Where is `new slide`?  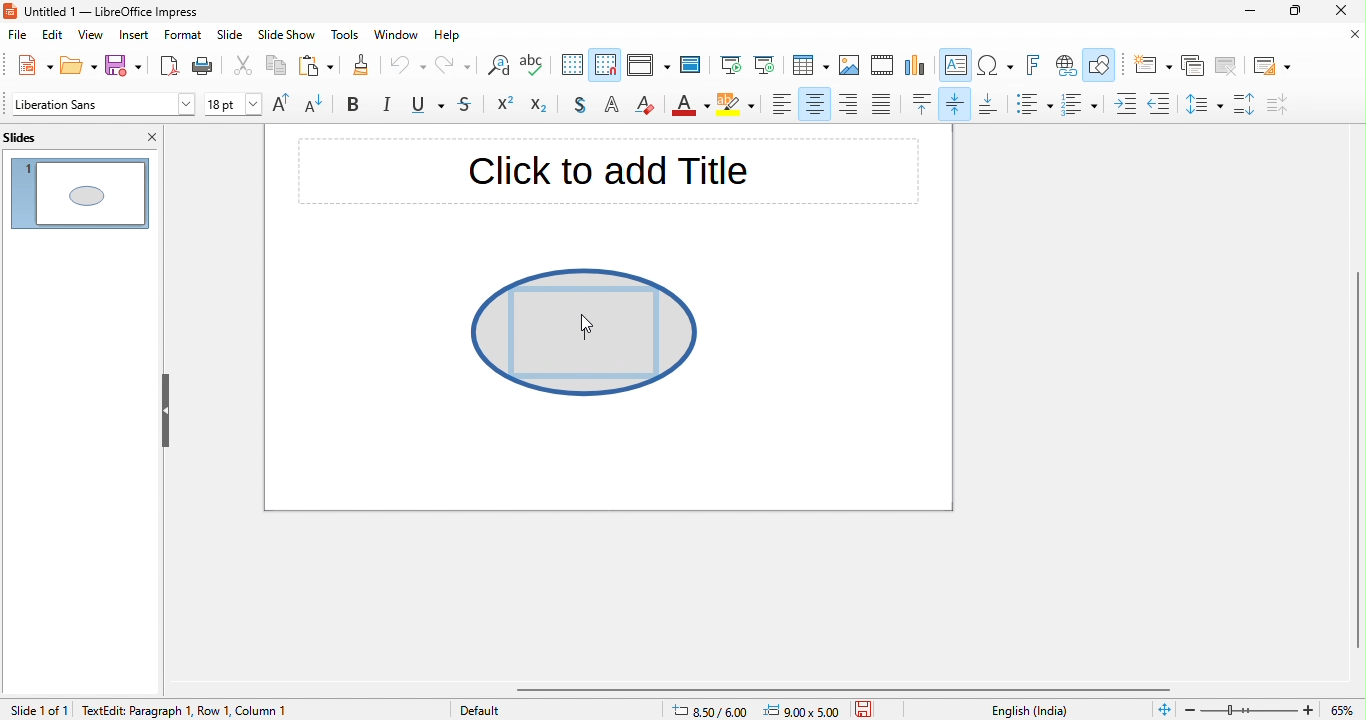 new slide is located at coordinates (1150, 65).